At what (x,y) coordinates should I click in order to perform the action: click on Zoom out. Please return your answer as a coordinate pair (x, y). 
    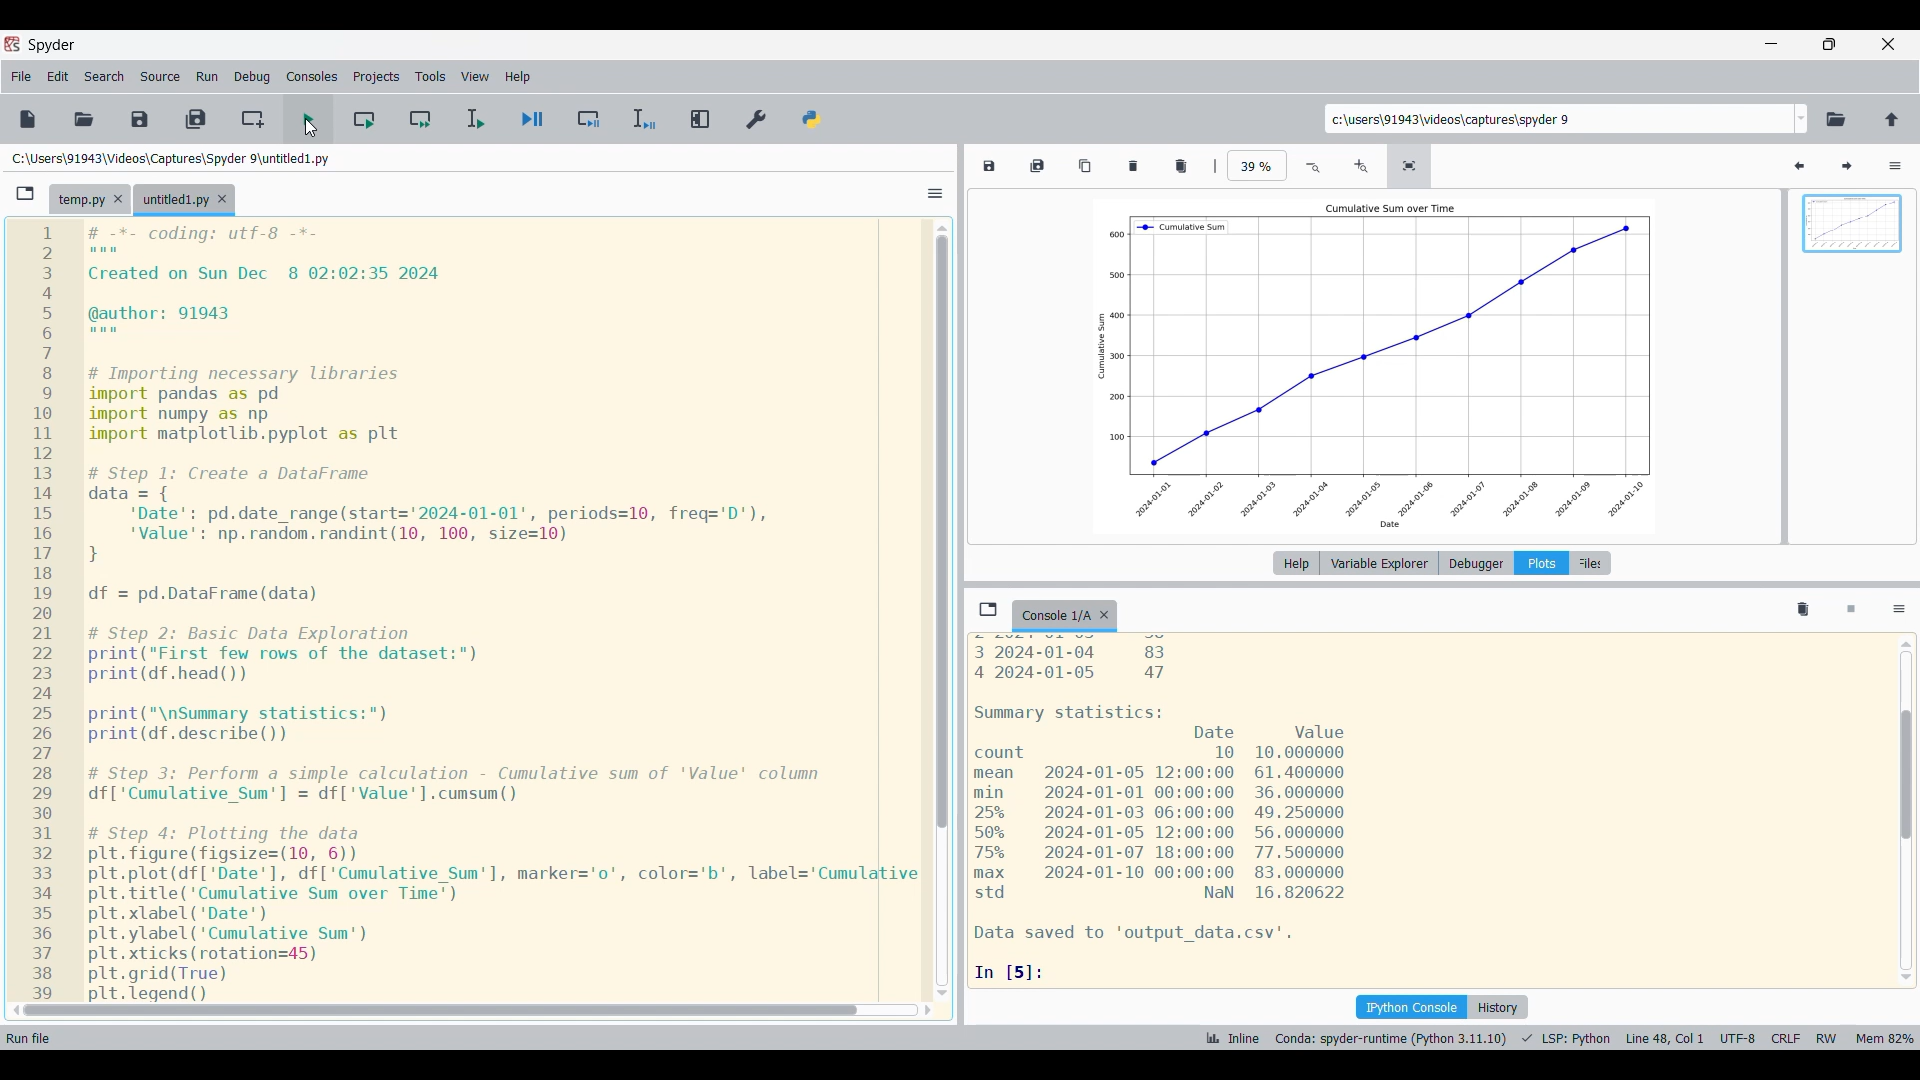
    Looking at the image, I should click on (1314, 166).